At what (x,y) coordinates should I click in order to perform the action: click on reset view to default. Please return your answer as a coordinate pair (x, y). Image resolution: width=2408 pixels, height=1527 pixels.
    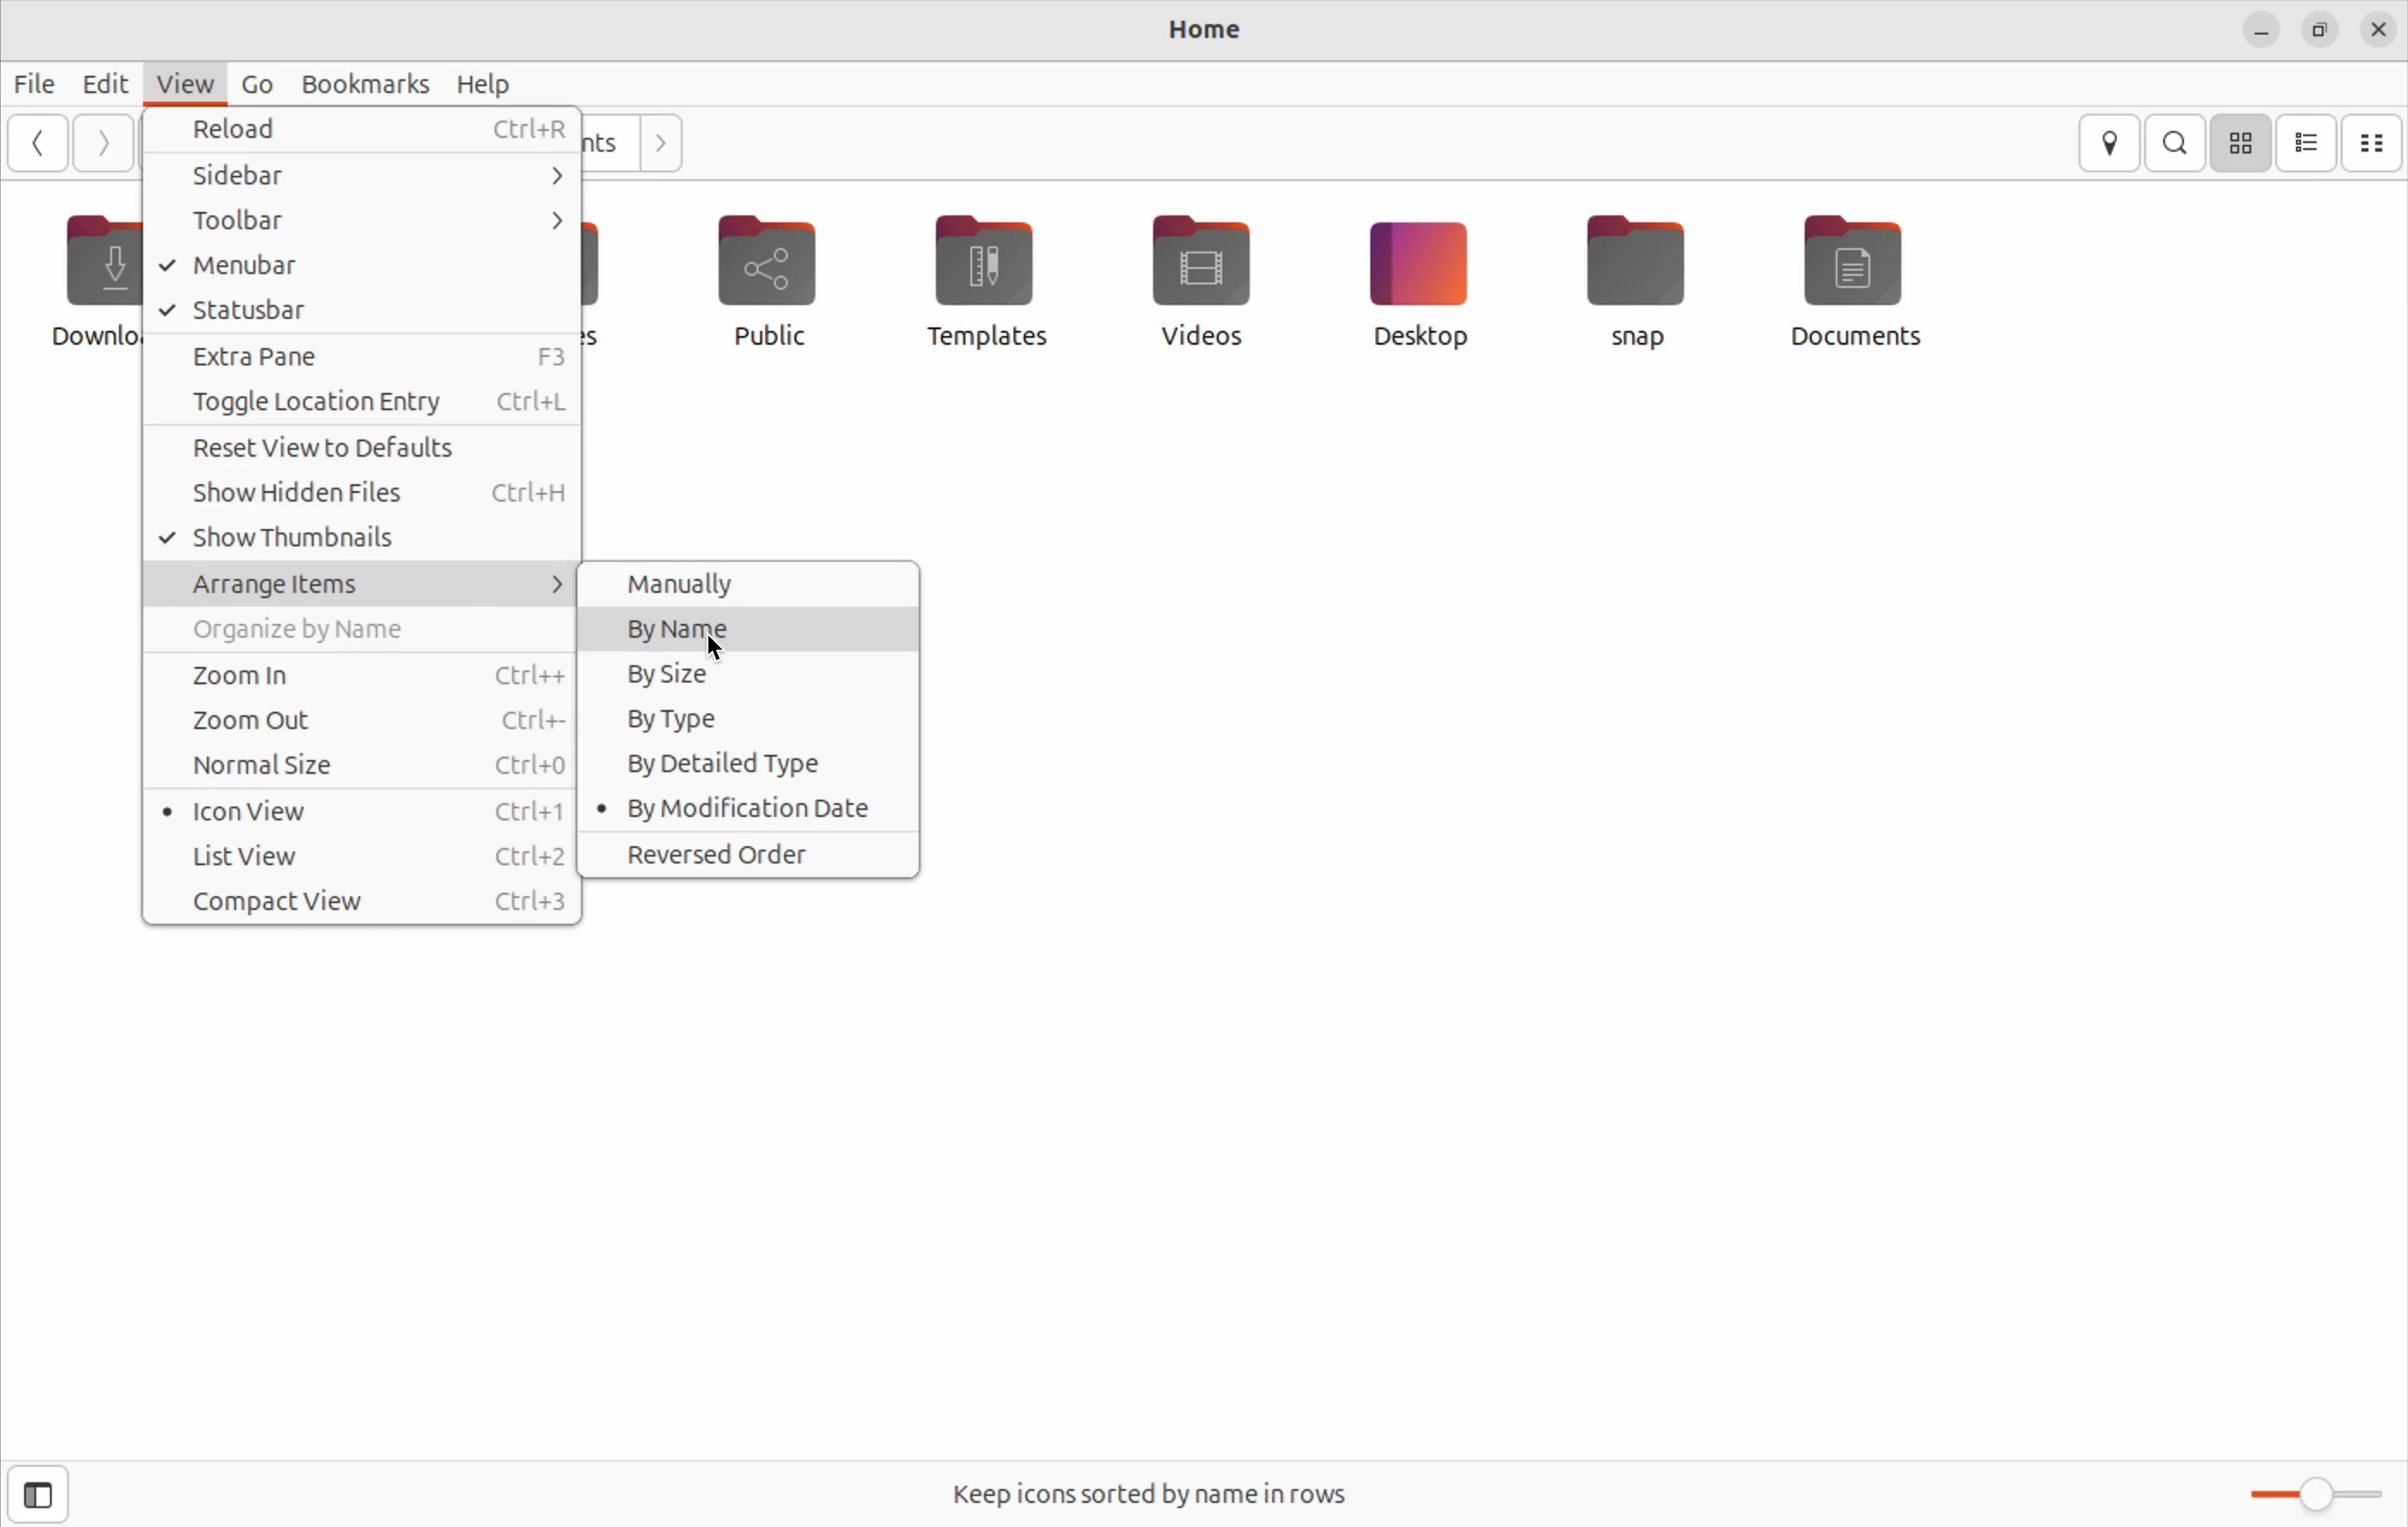
    Looking at the image, I should click on (360, 452).